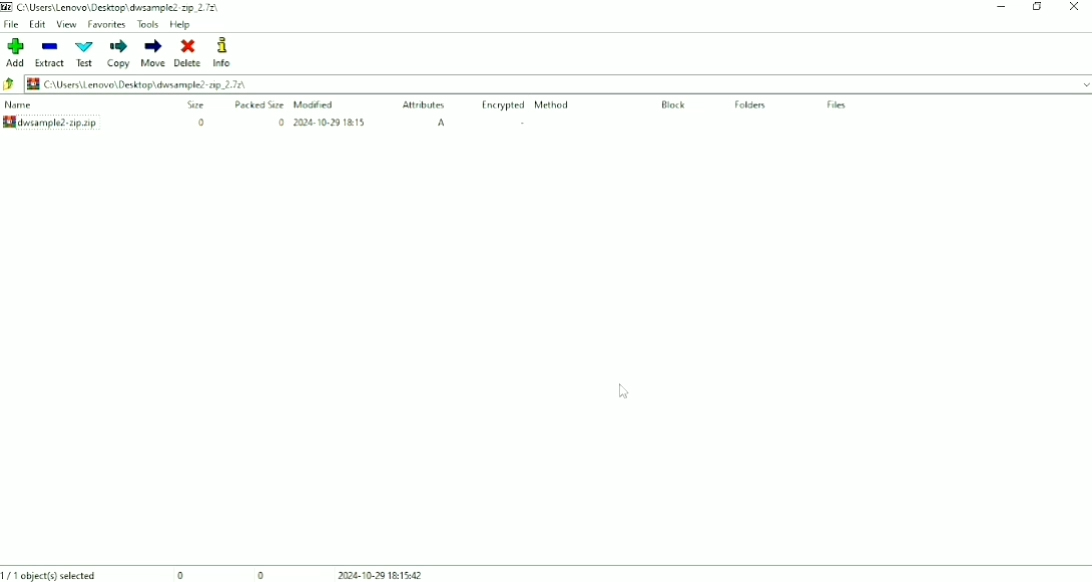 This screenshot has width=1092, height=582. Describe the element at coordinates (330, 122) in the screenshot. I see `2024-10-29 18:15` at that location.